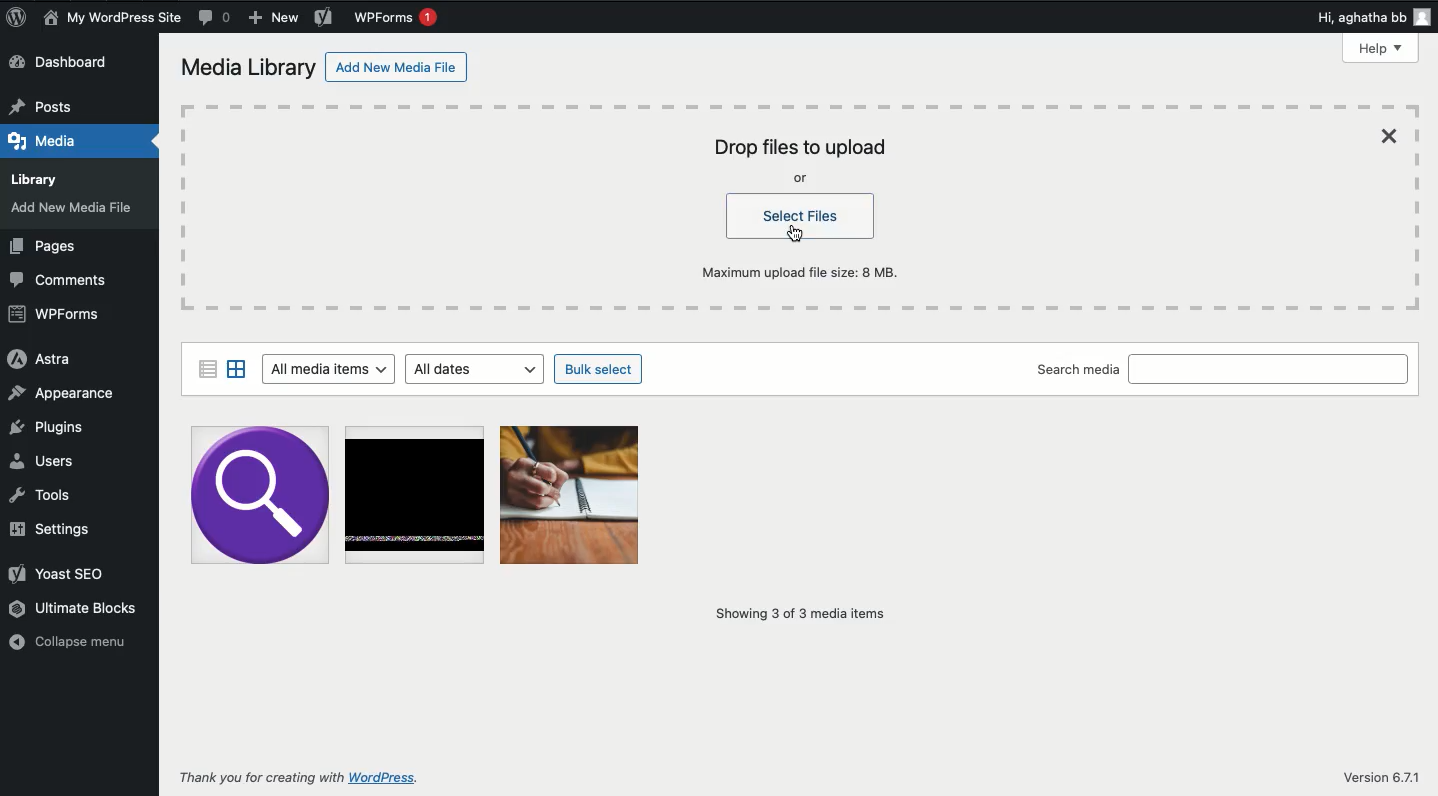 Image resolution: width=1438 pixels, height=796 pixels. Describe the element at coordinates (16, 17) in the screenshot. I see `WordPress logo` at that location.